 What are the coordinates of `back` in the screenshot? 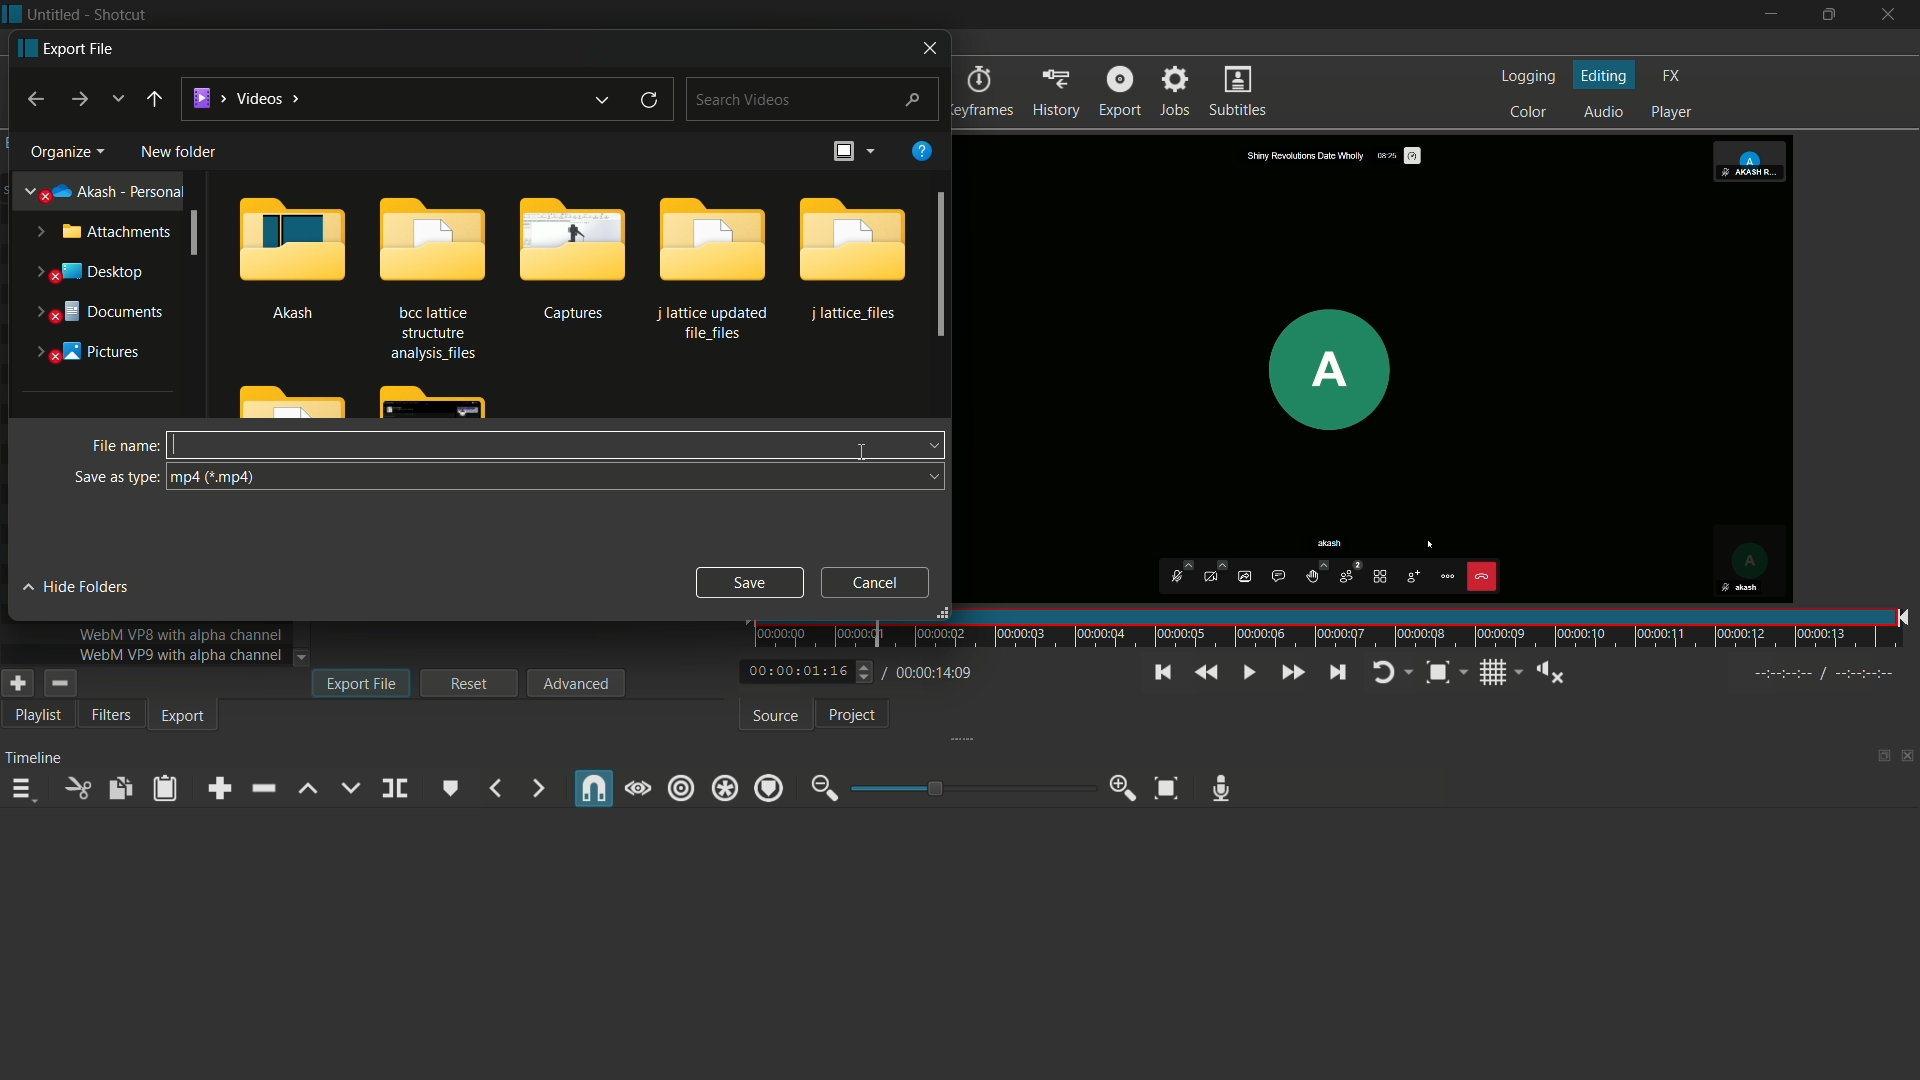 It's located at (153, 103).